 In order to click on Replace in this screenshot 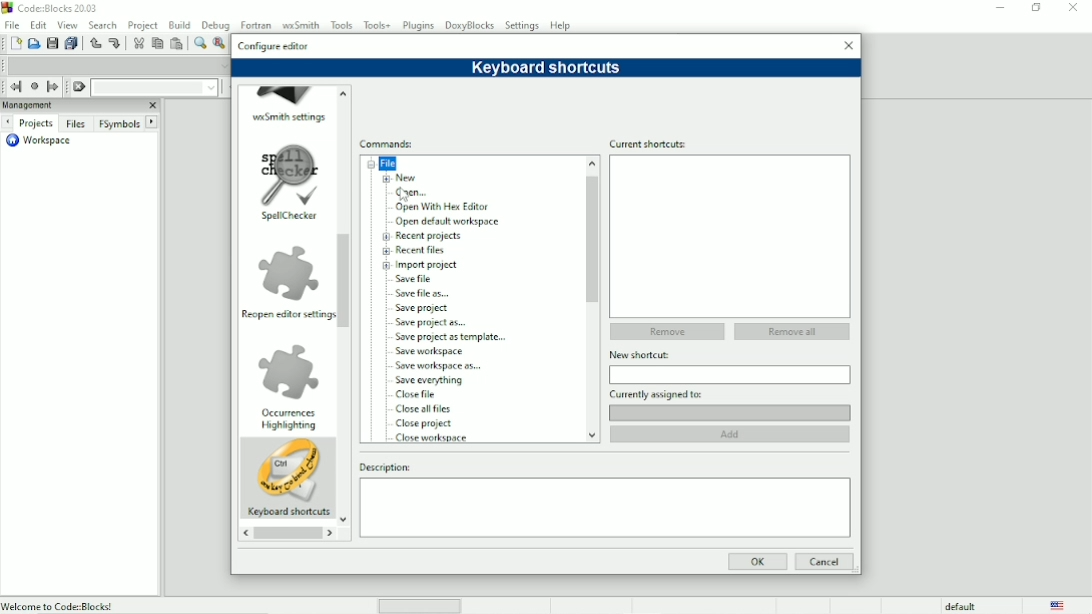, I will do `click(220, 44)`.